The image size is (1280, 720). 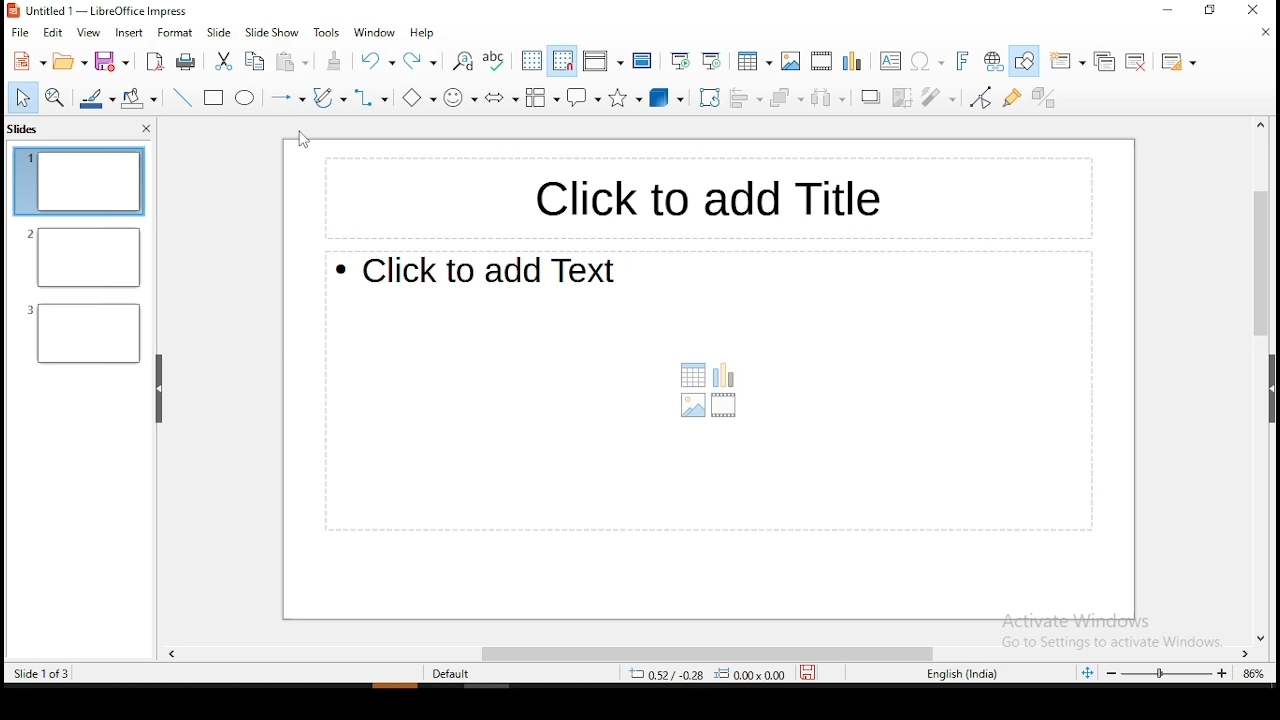 What do you see at coordinates (70, 59) in the screenshot?
I see `open` at bounding box center [70, 59].